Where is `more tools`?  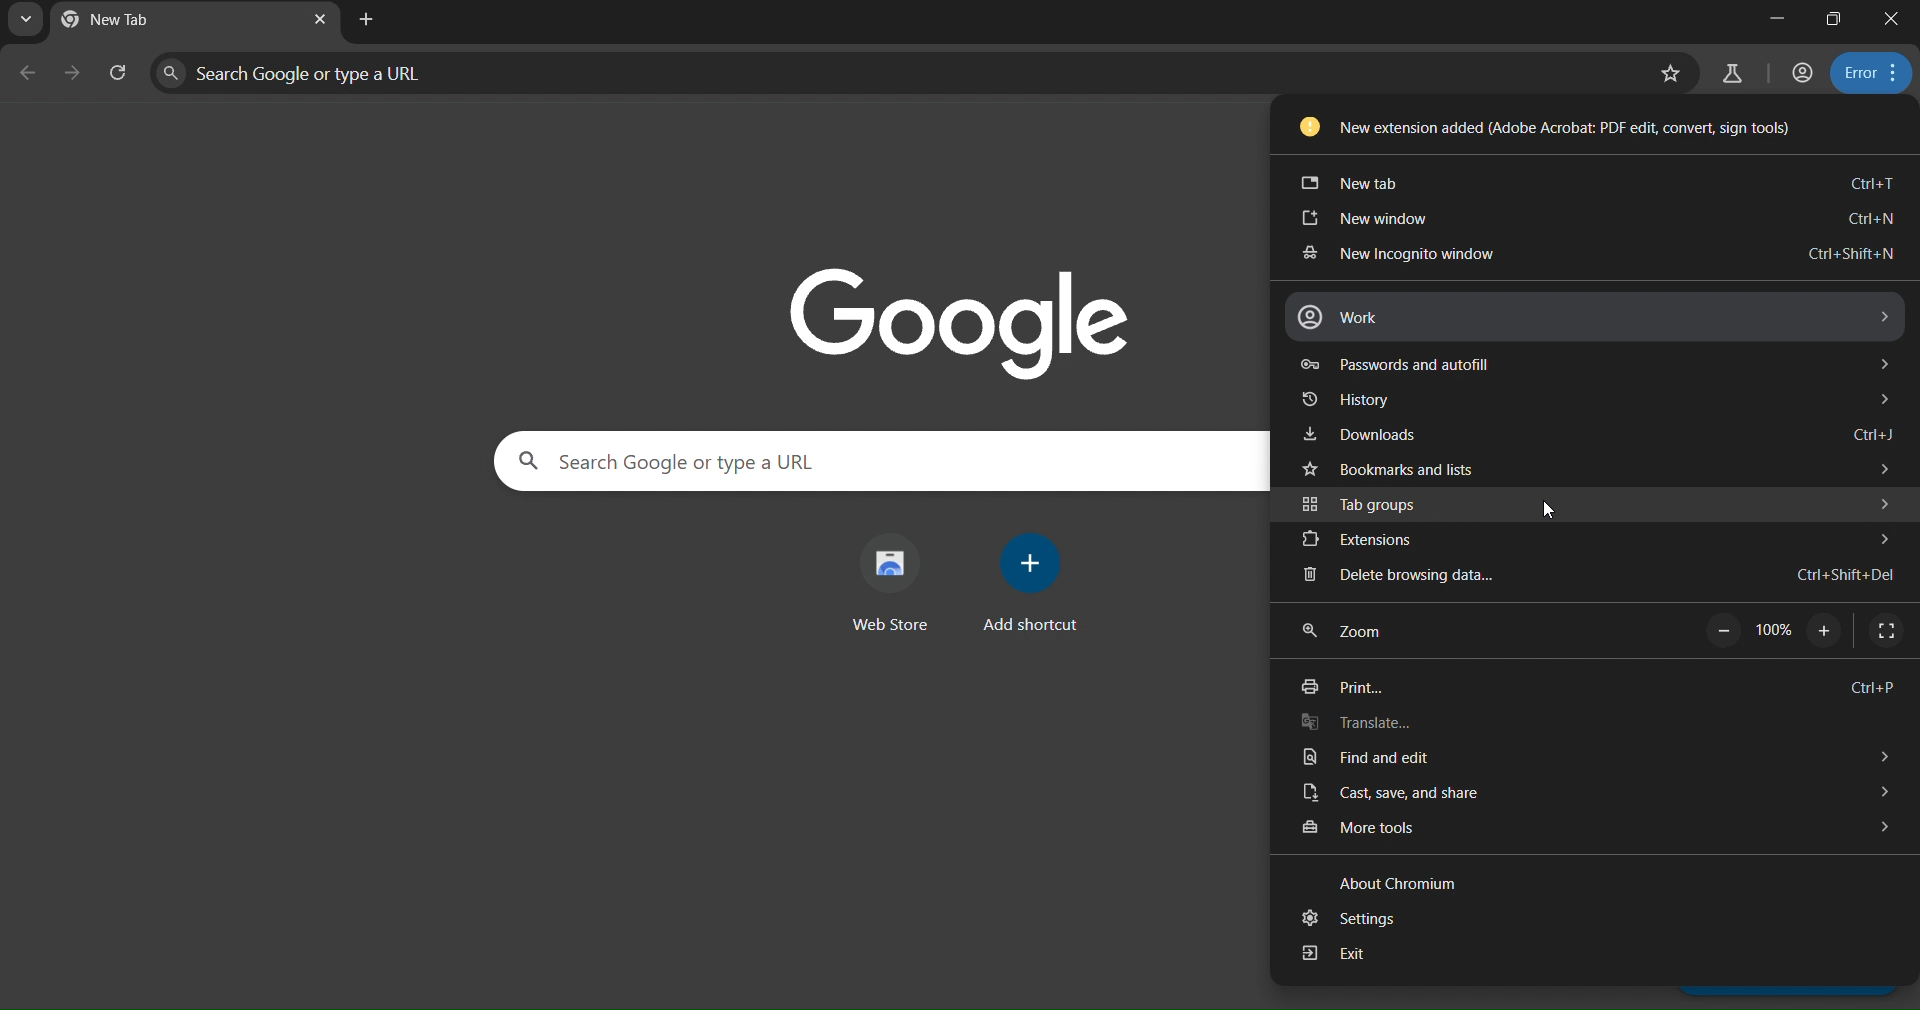
more tools is located at coordinates (1591, 830).